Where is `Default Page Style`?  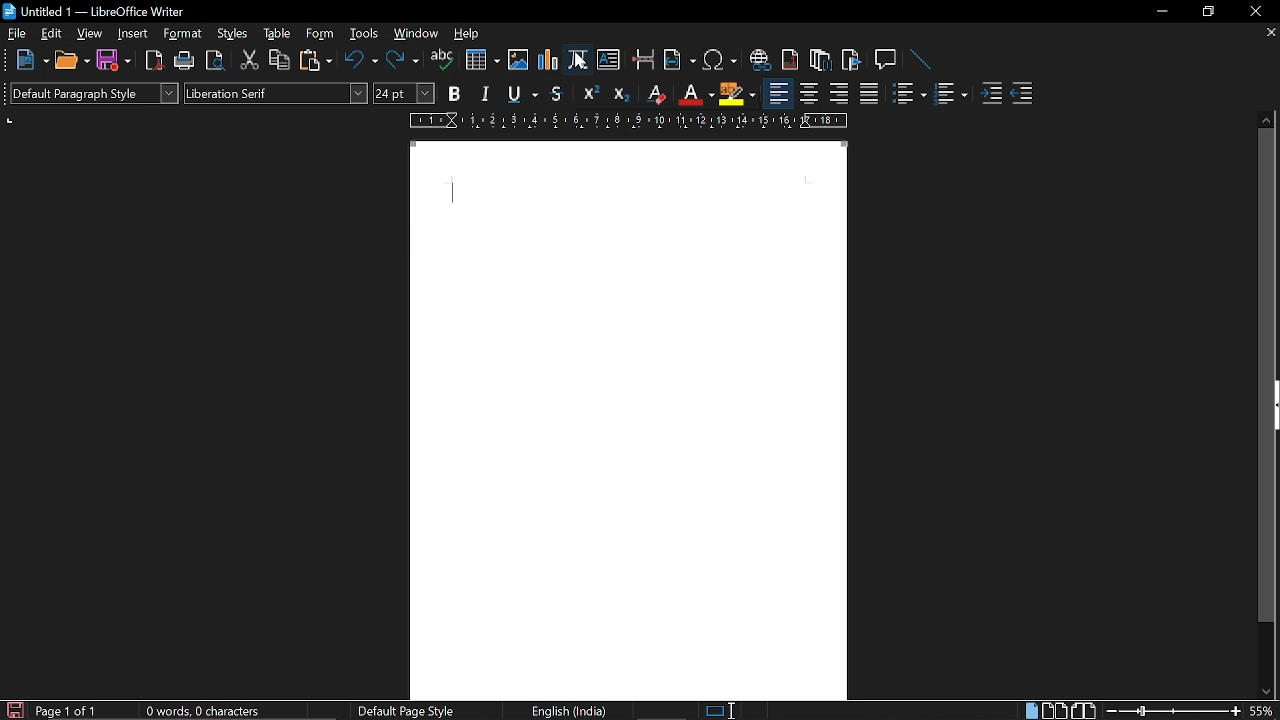
Default Page Style is located at coordinates (404, 711).